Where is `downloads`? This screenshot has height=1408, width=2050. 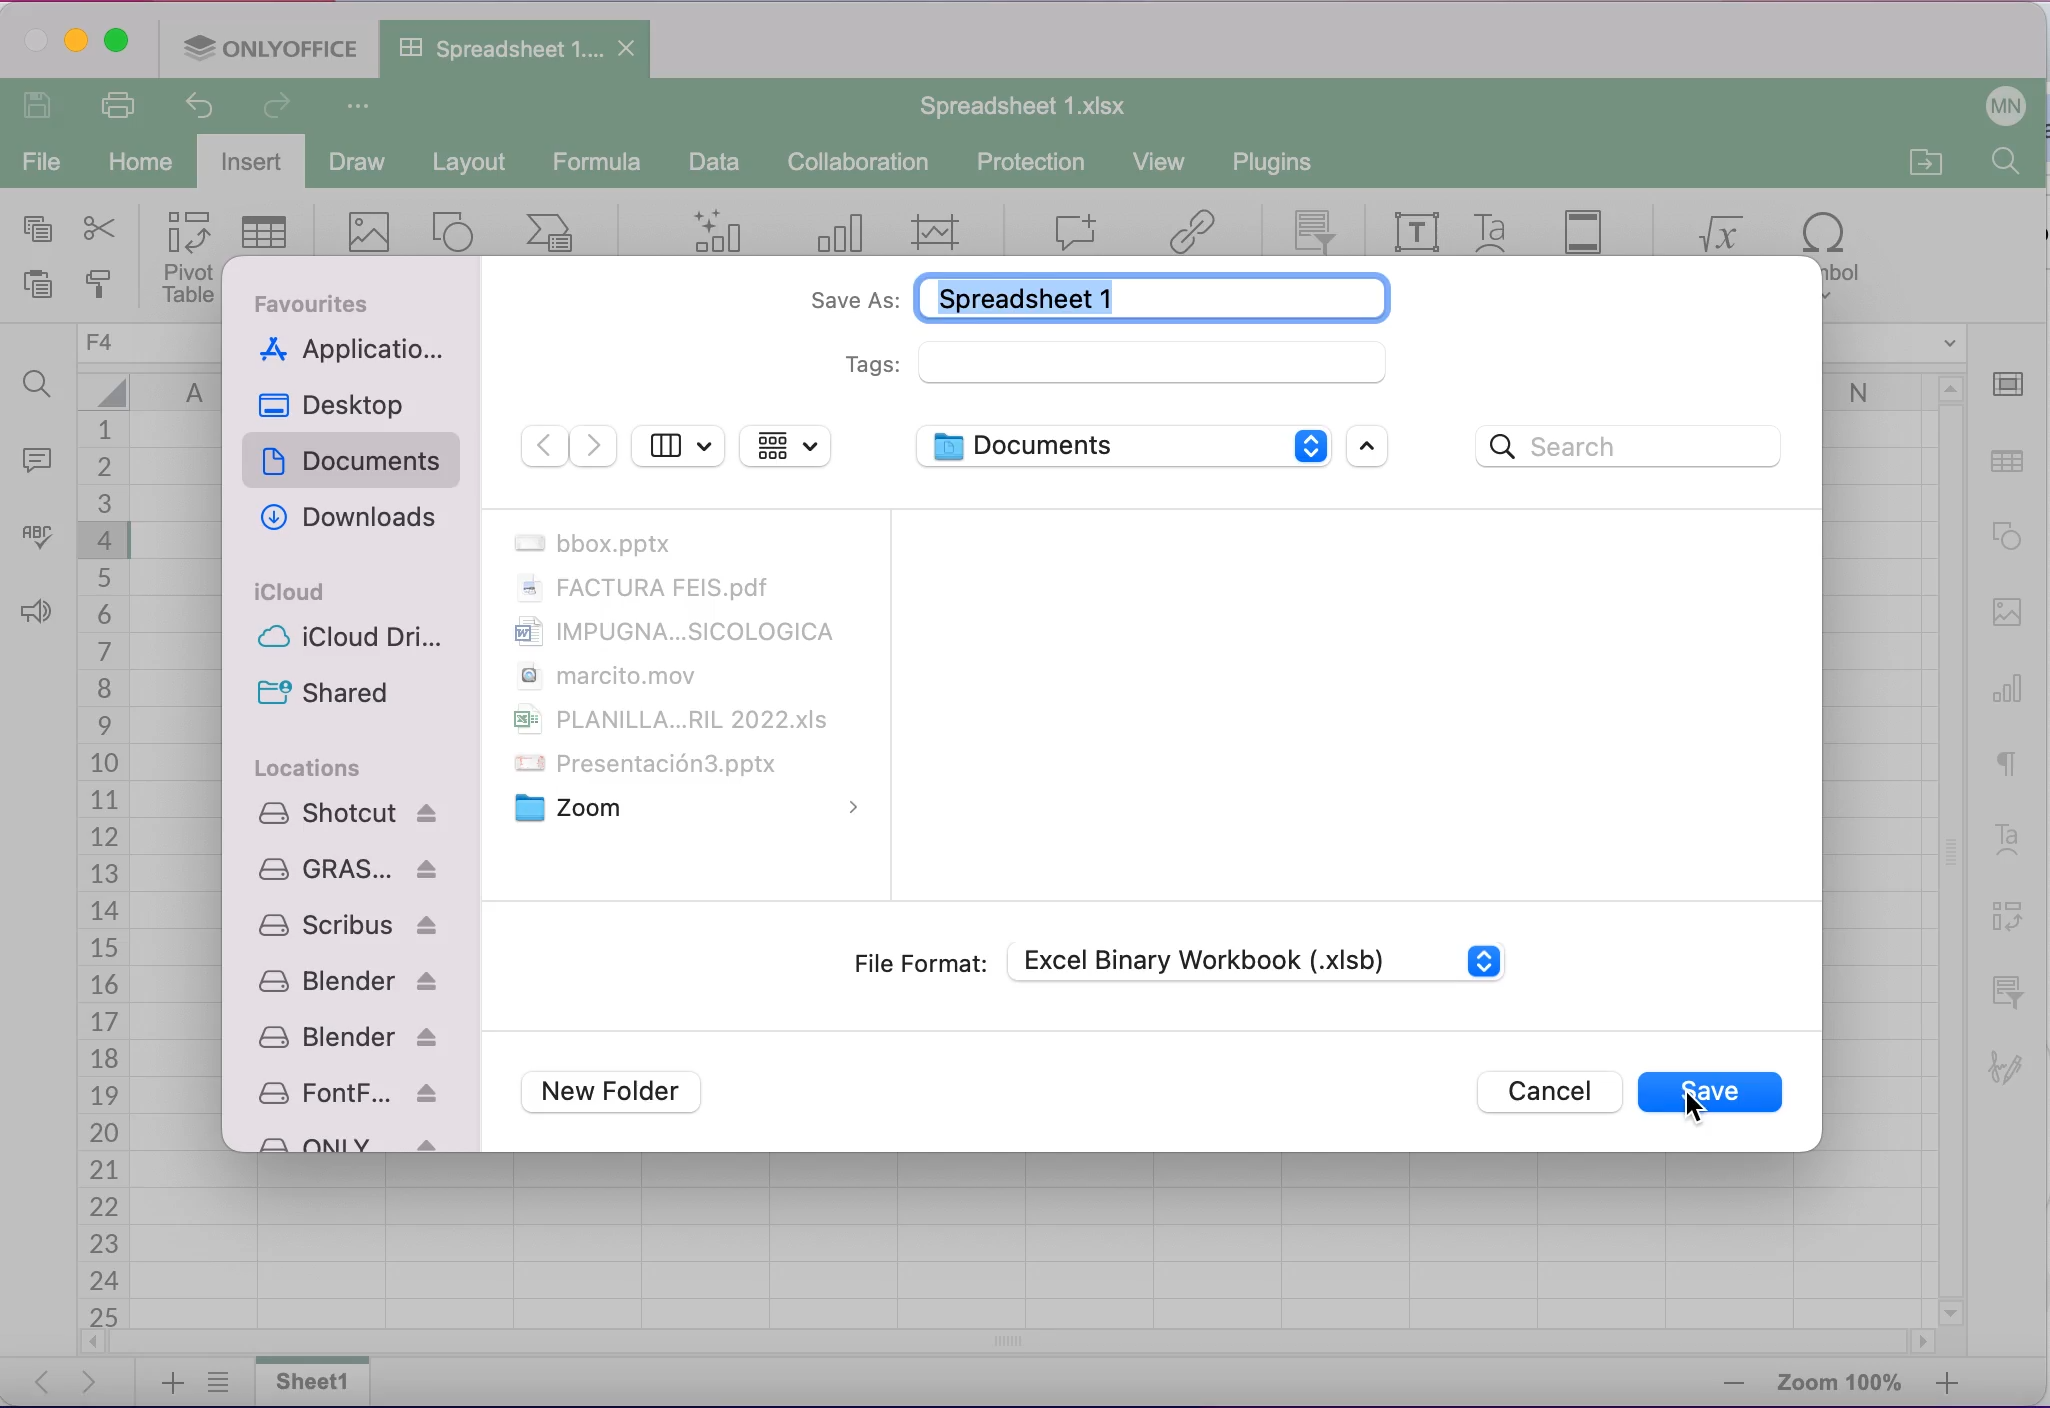 downloads is located at coordinates (345, 520).